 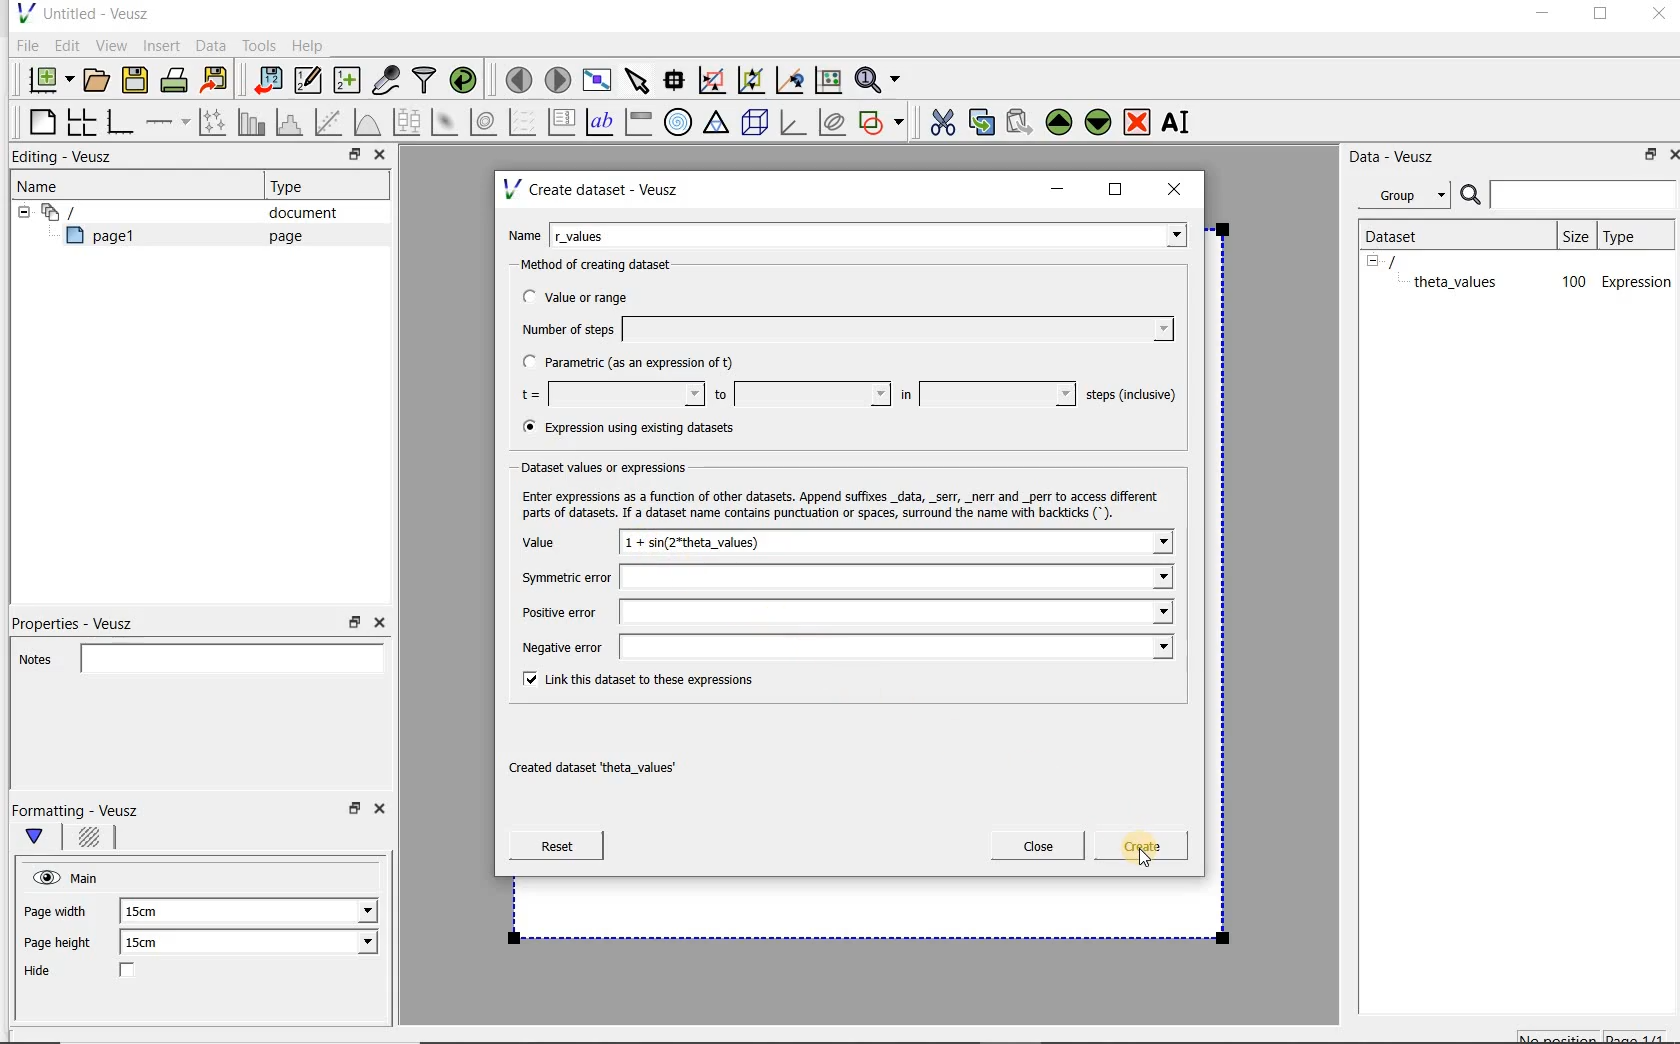 What do you see at coordinates (80, 121) in the screenshot?
I see `arrange graphs in a grid` at bounding box center [80, 121].